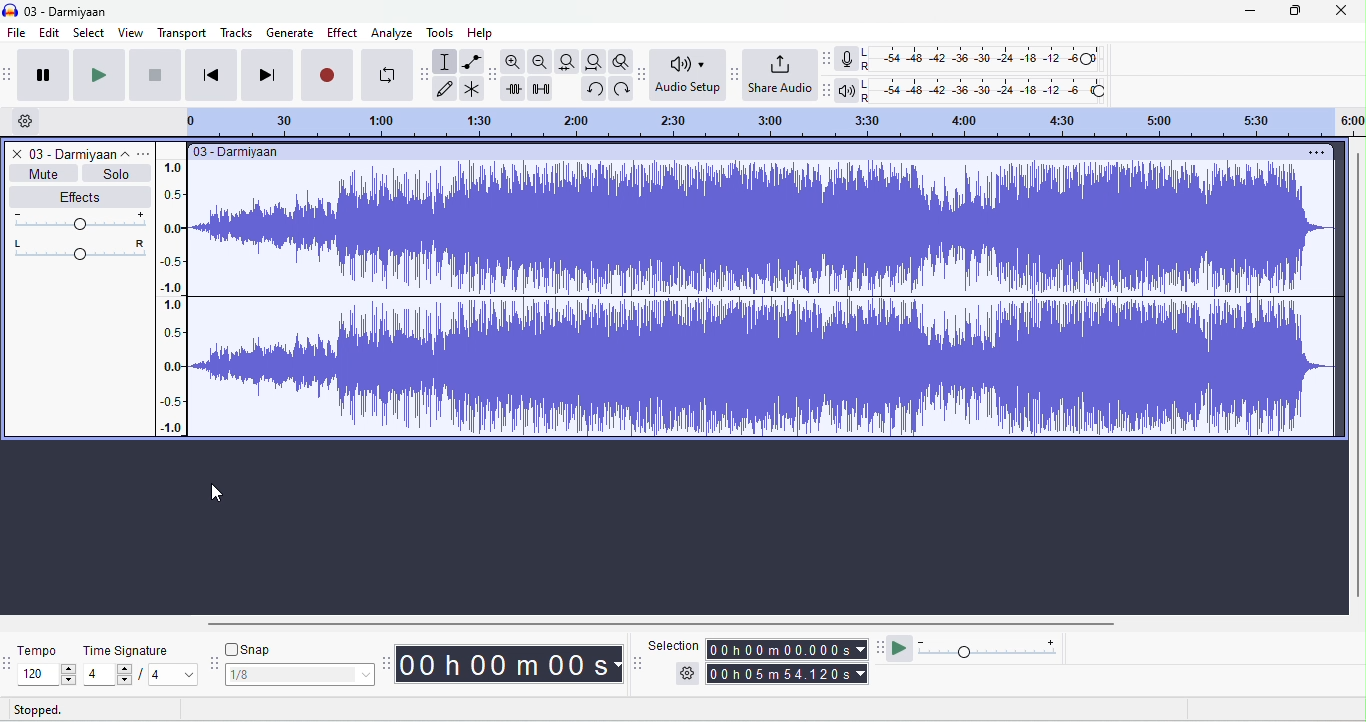  What do you see at coordinates (442, 60) in the screenshot?
I see `selection` at bounding box center [442, 60].